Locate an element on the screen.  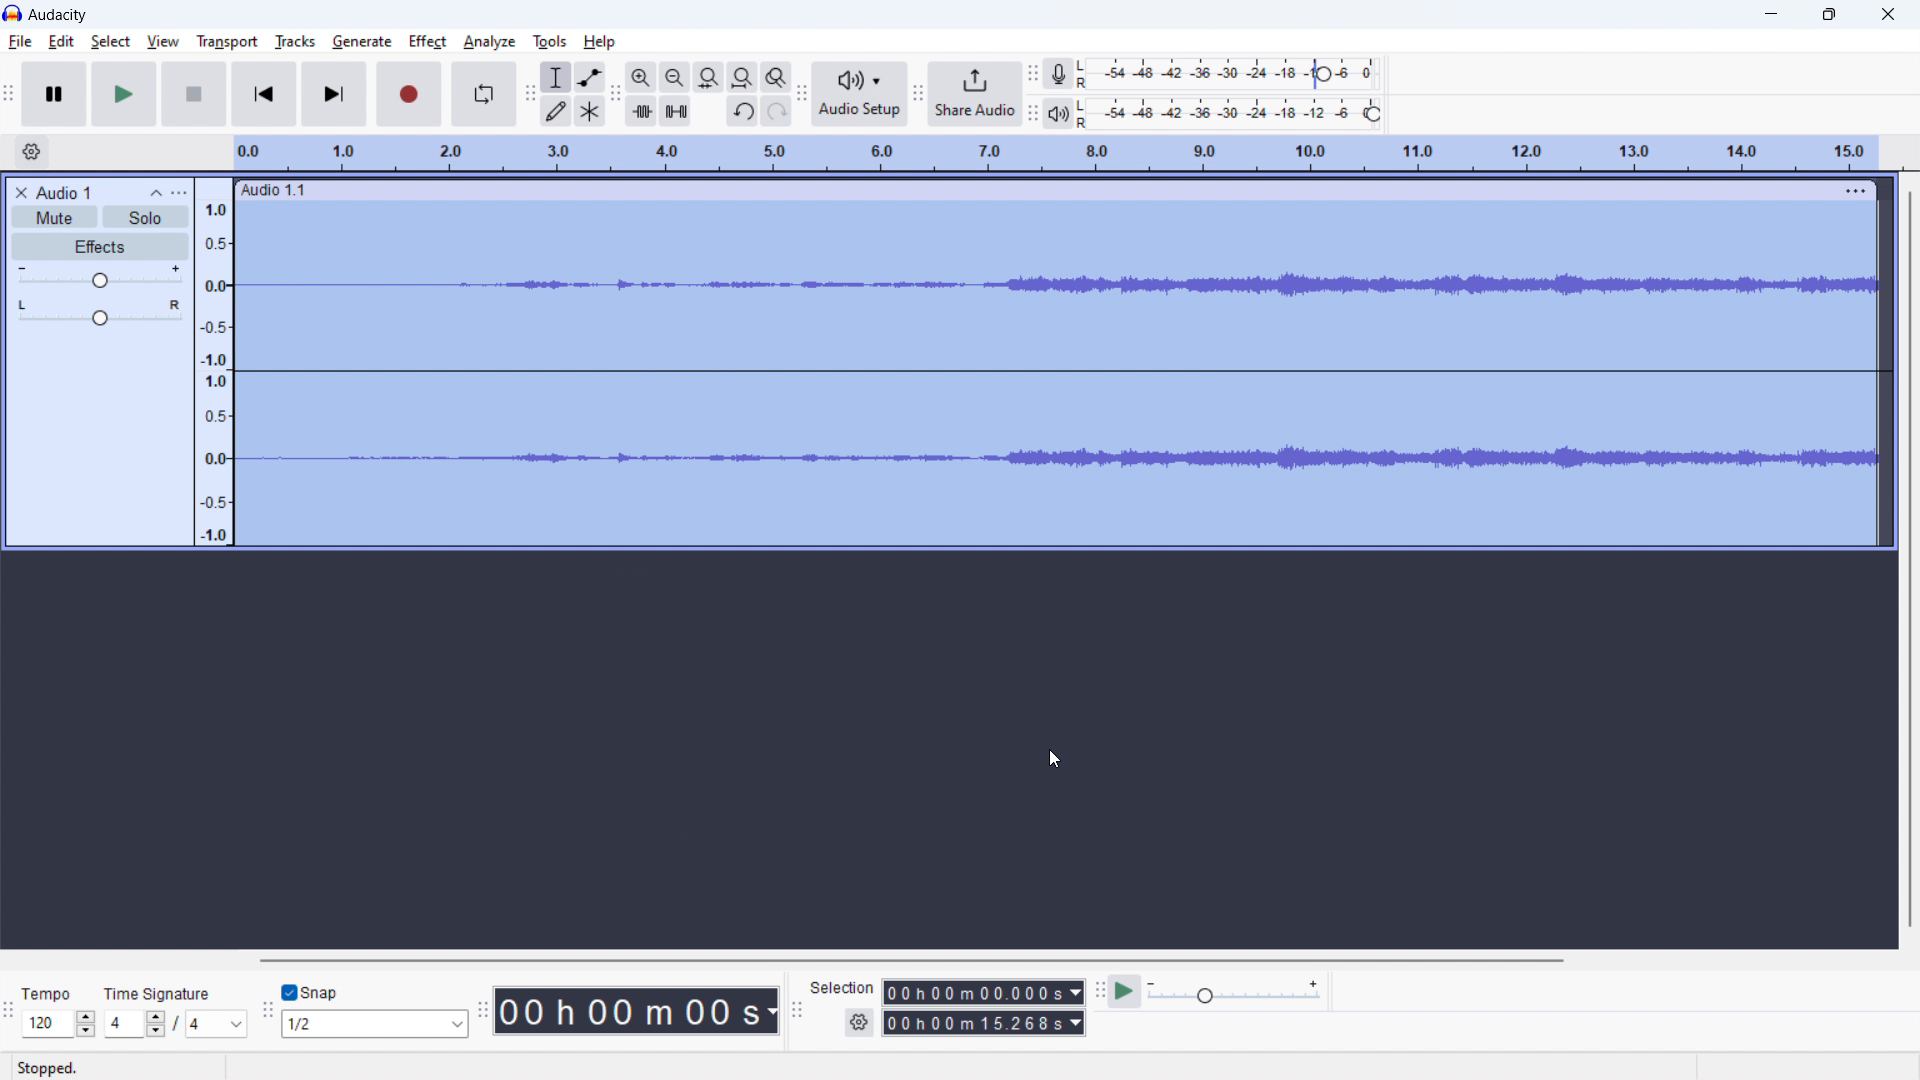
analyze is located at coordinates (490, 42).